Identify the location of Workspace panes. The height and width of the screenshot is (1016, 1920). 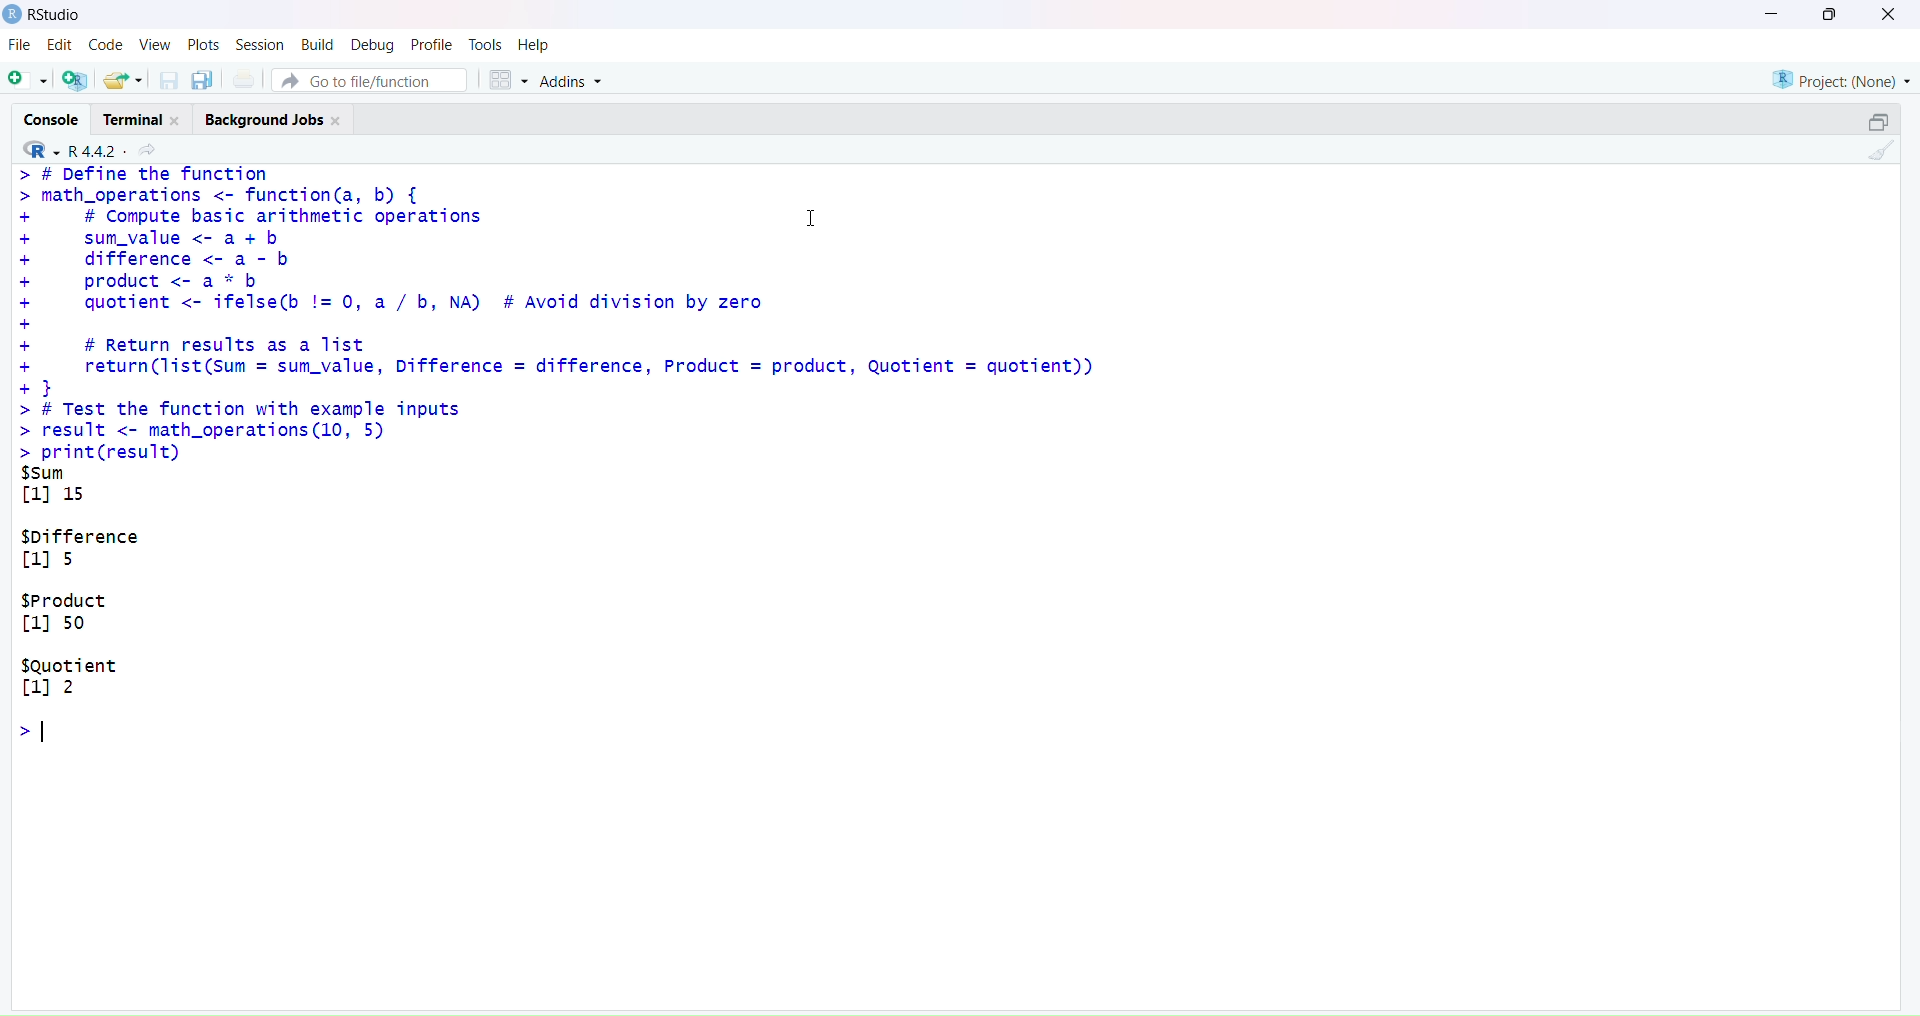
(505, 79).